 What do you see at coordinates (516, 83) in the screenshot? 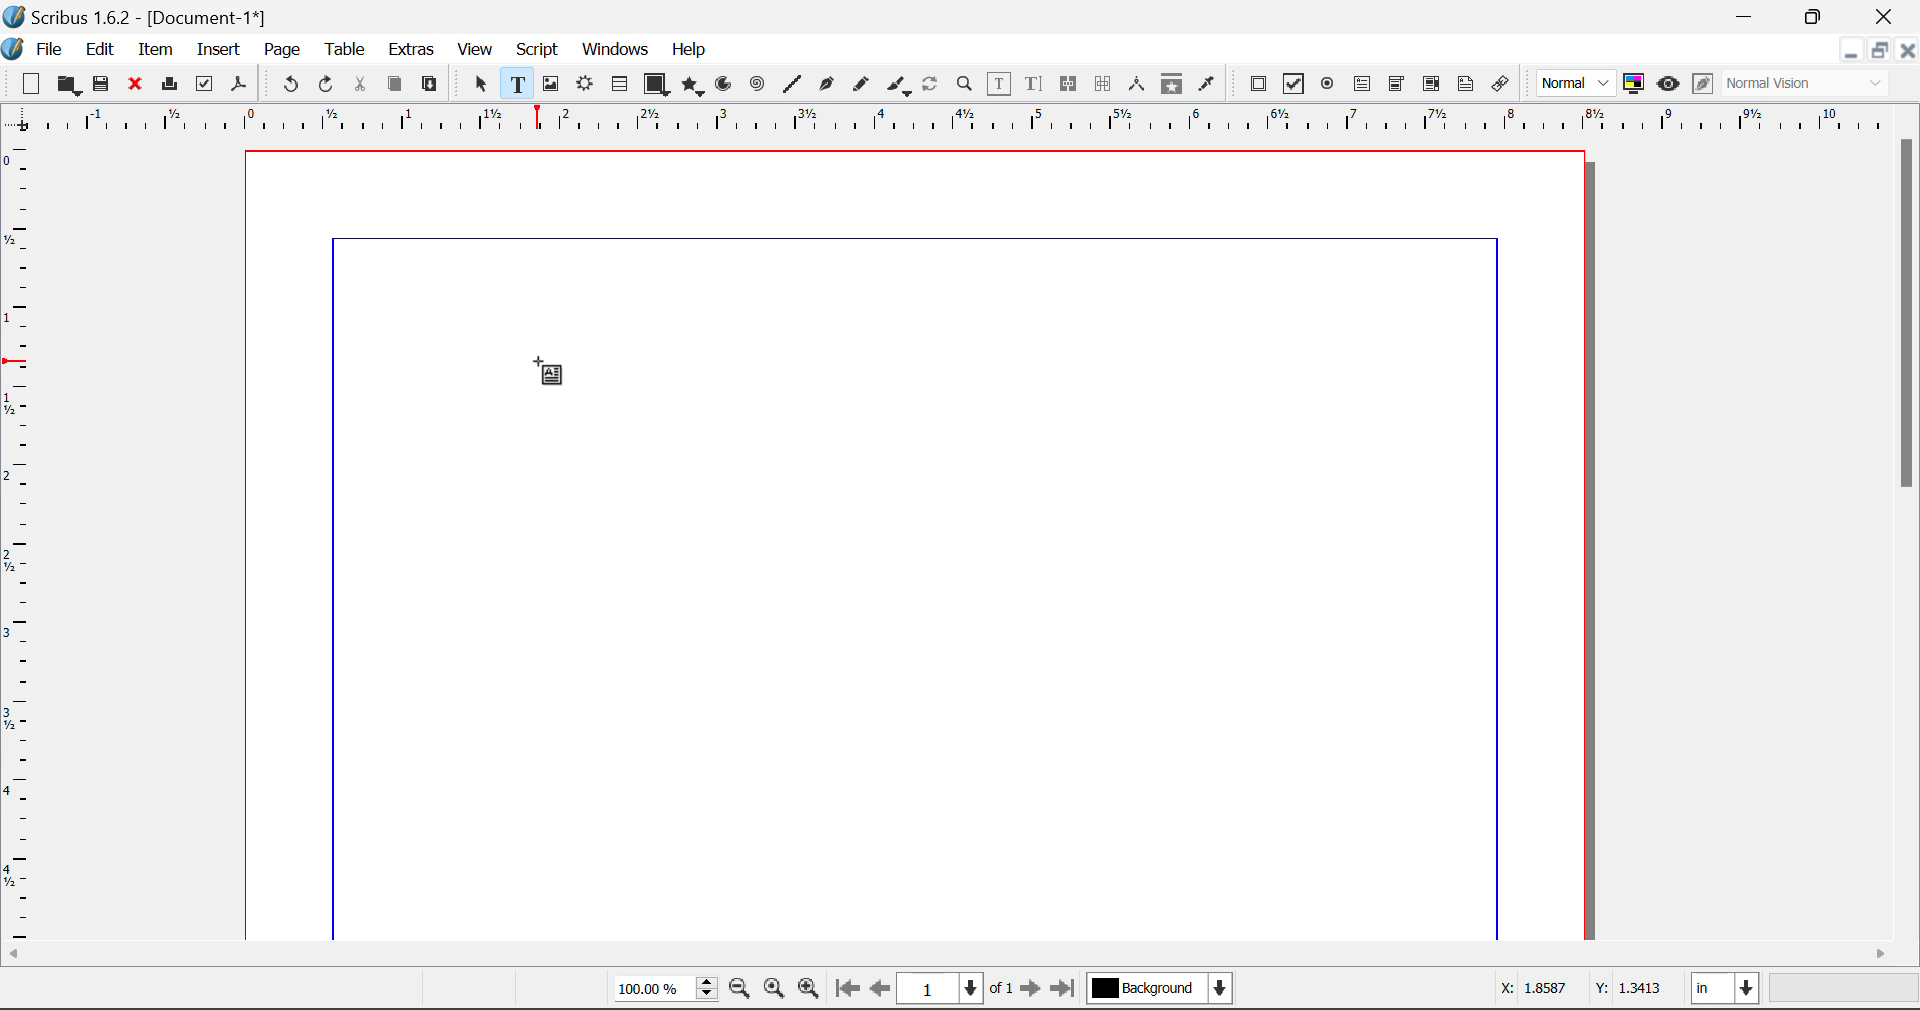
I see `Text Frame Selected` at bounding box center [516, 83].